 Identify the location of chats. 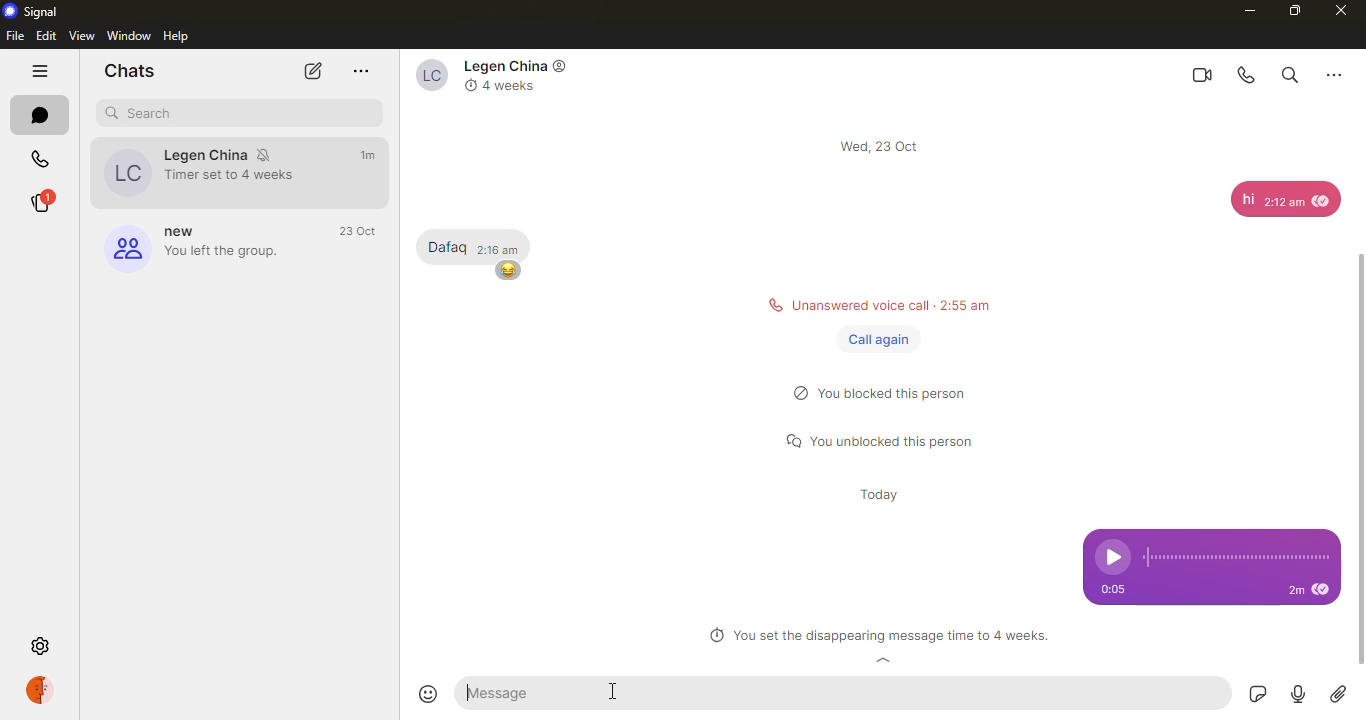
(129, 70).